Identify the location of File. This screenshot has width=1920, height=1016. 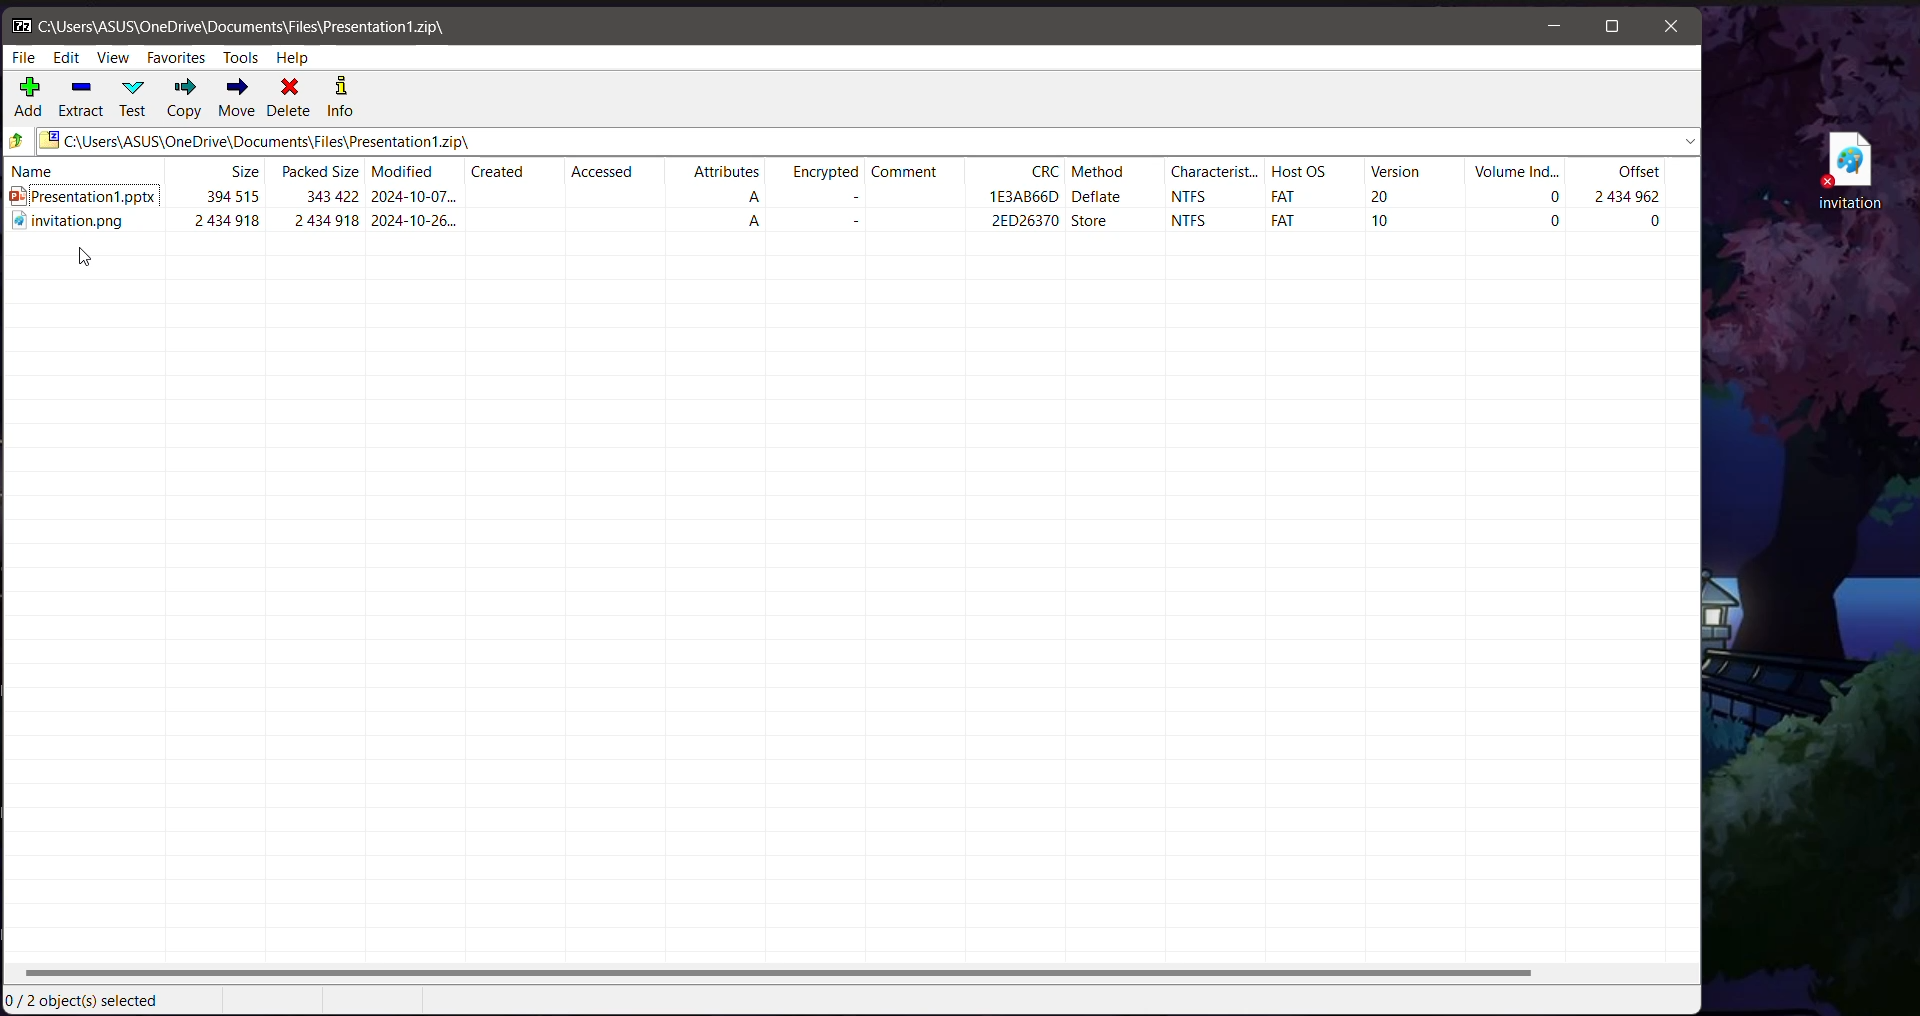
(25, 56).